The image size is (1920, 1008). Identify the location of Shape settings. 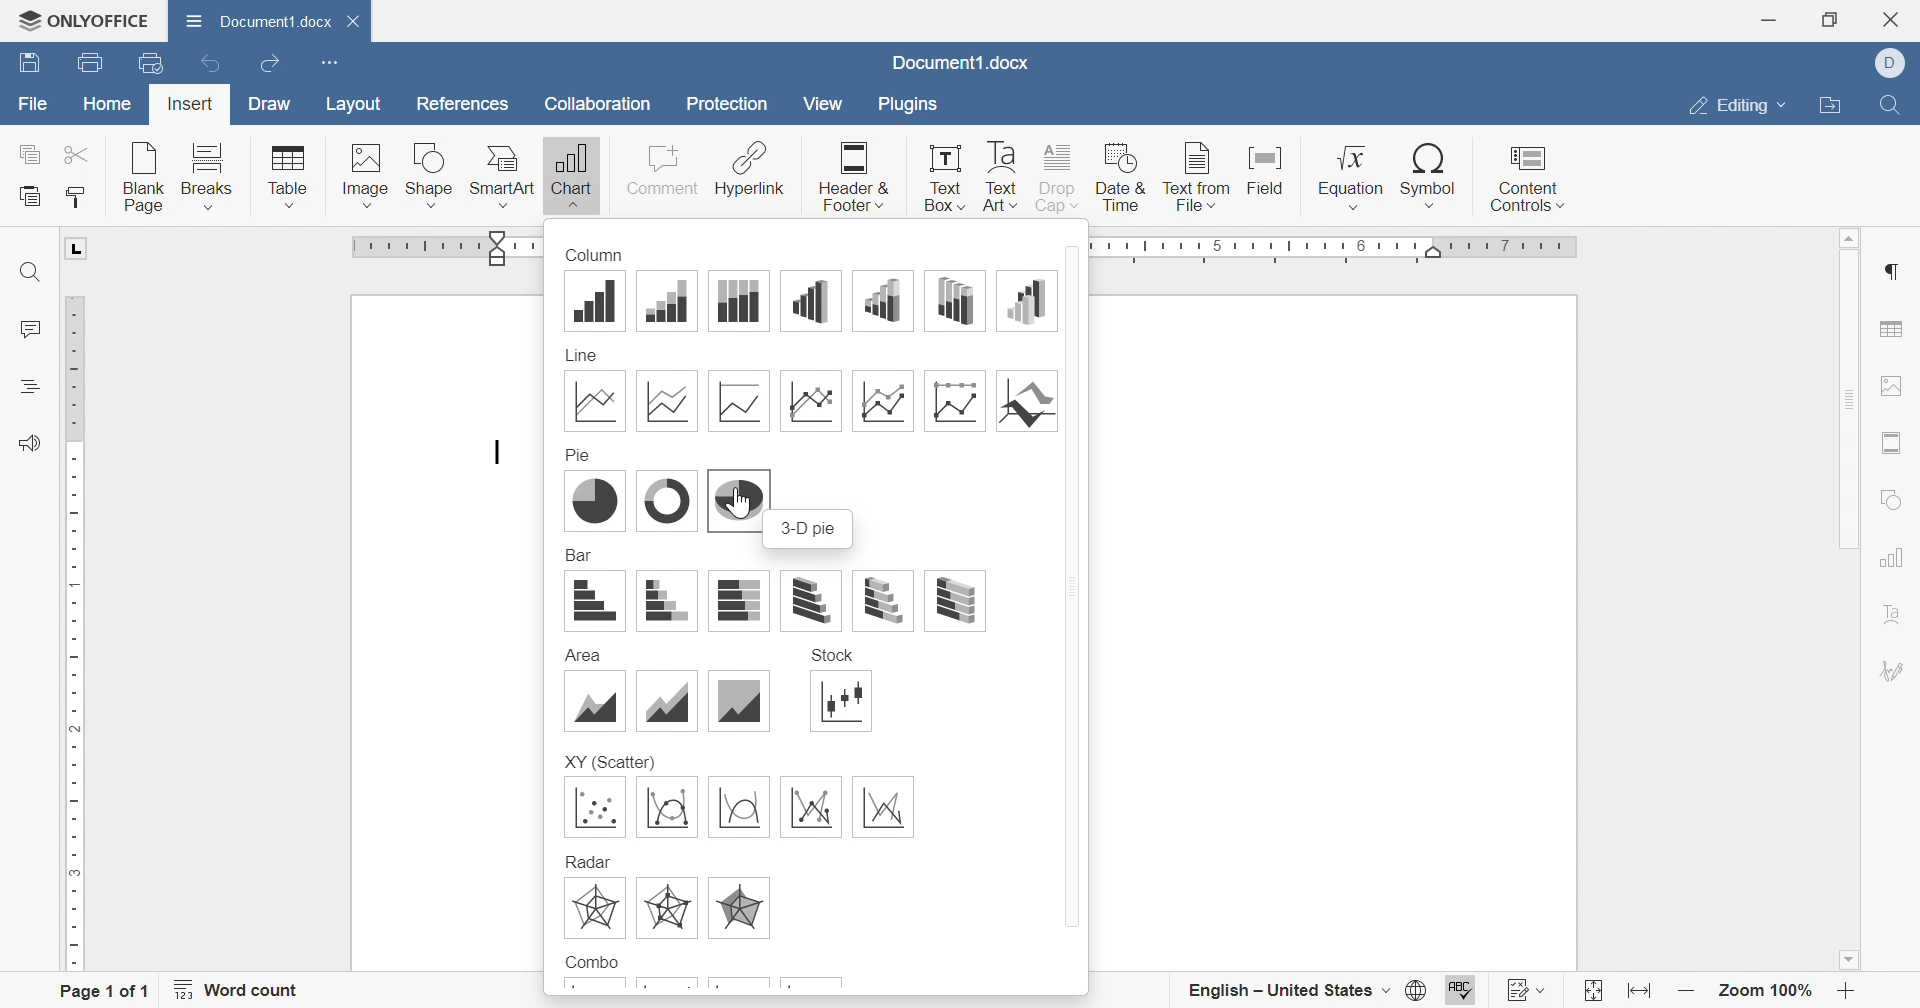
(1897, 500).